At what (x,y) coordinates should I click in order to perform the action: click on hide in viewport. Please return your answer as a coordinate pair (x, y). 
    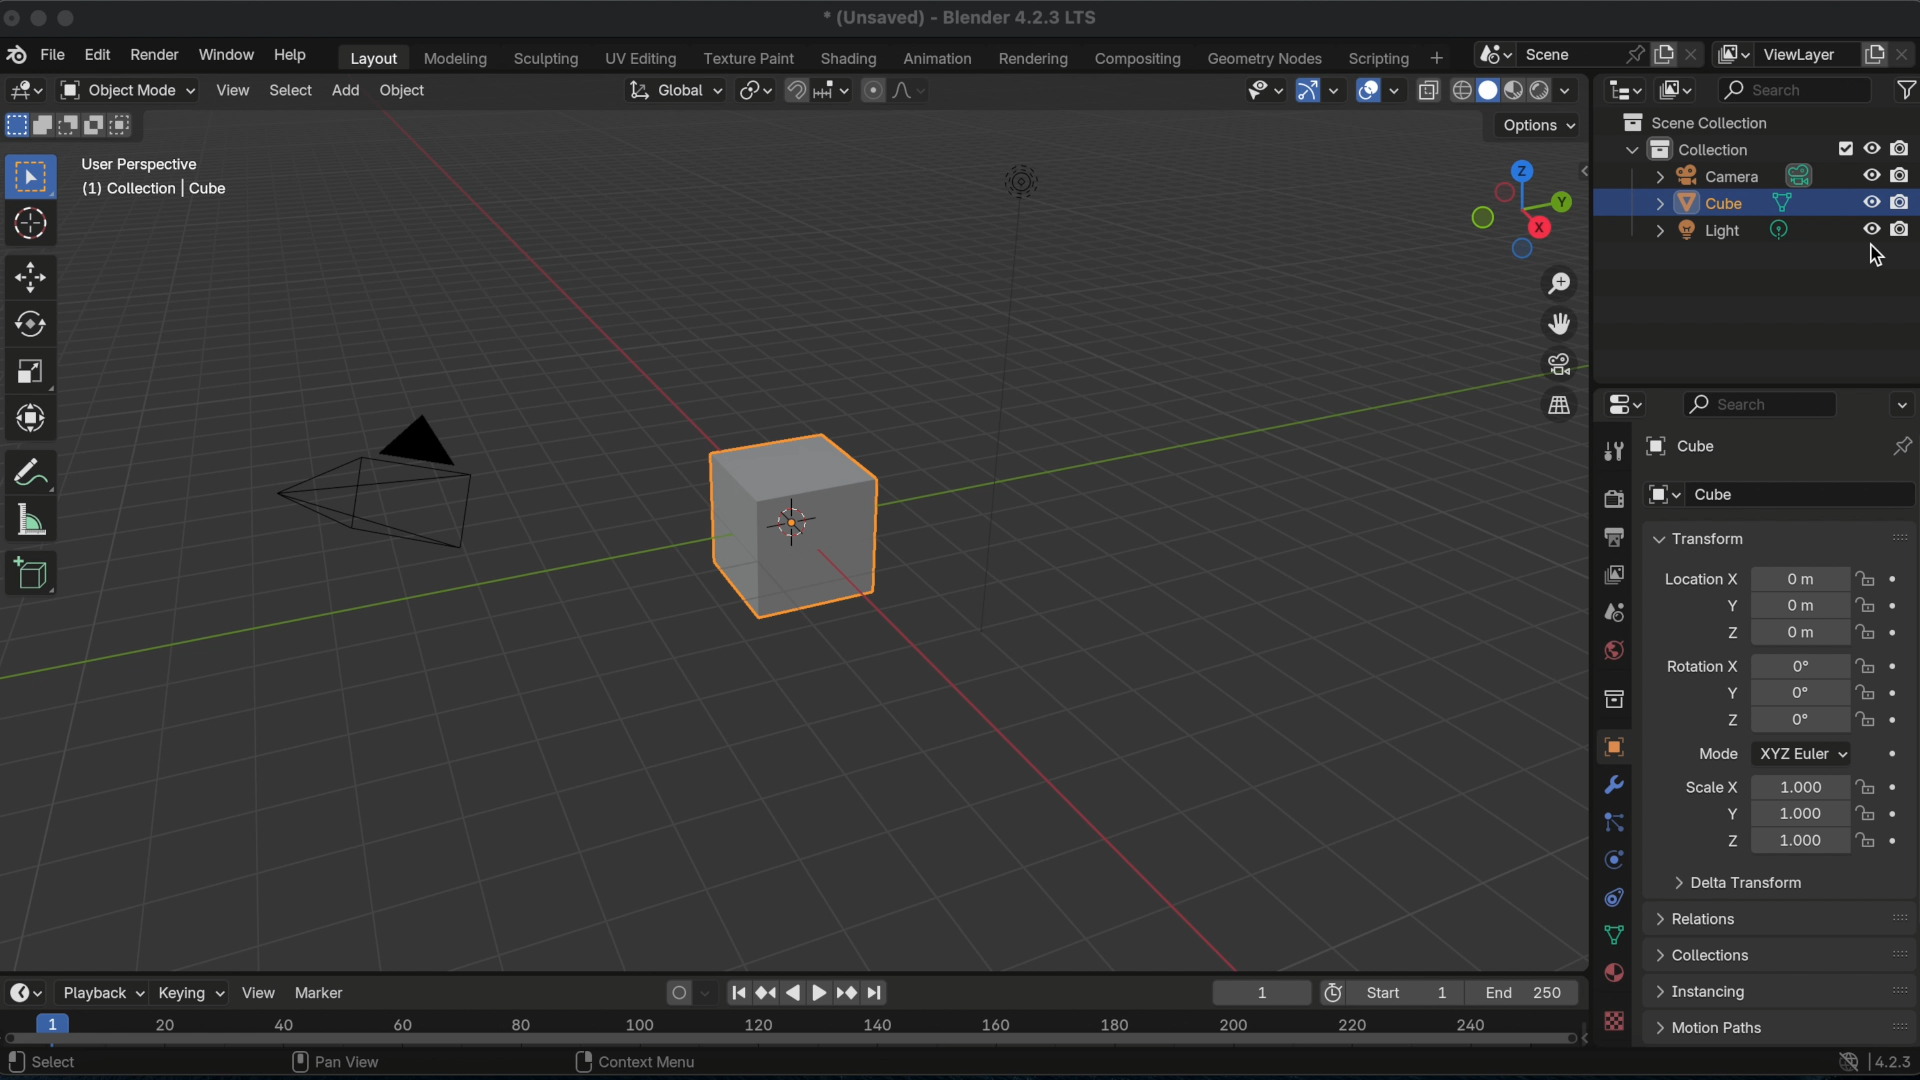
    Looking at the image, I should click on (1868, 229).